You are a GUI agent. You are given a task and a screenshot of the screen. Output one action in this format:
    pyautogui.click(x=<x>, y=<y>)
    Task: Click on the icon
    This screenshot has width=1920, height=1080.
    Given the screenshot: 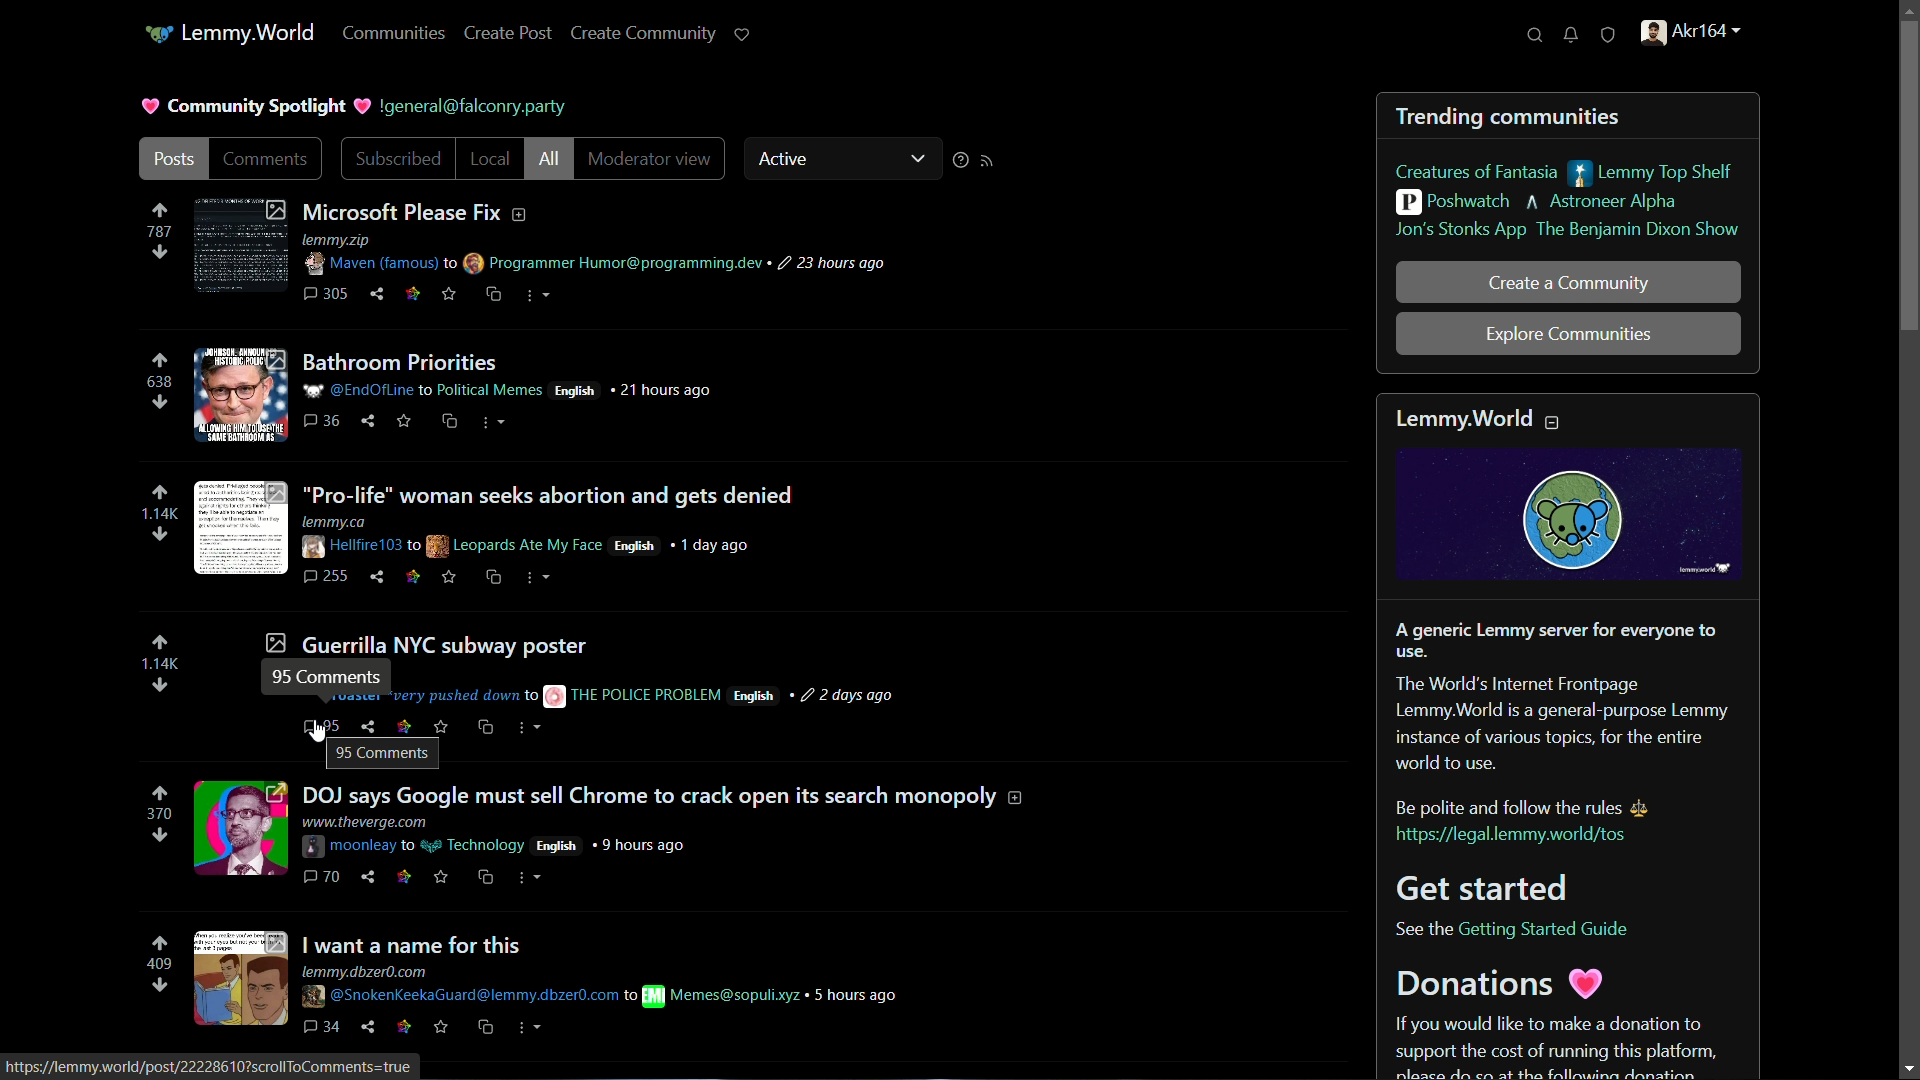 What is the action you would take?
    pyautogui.click(x=411, y=292)
    